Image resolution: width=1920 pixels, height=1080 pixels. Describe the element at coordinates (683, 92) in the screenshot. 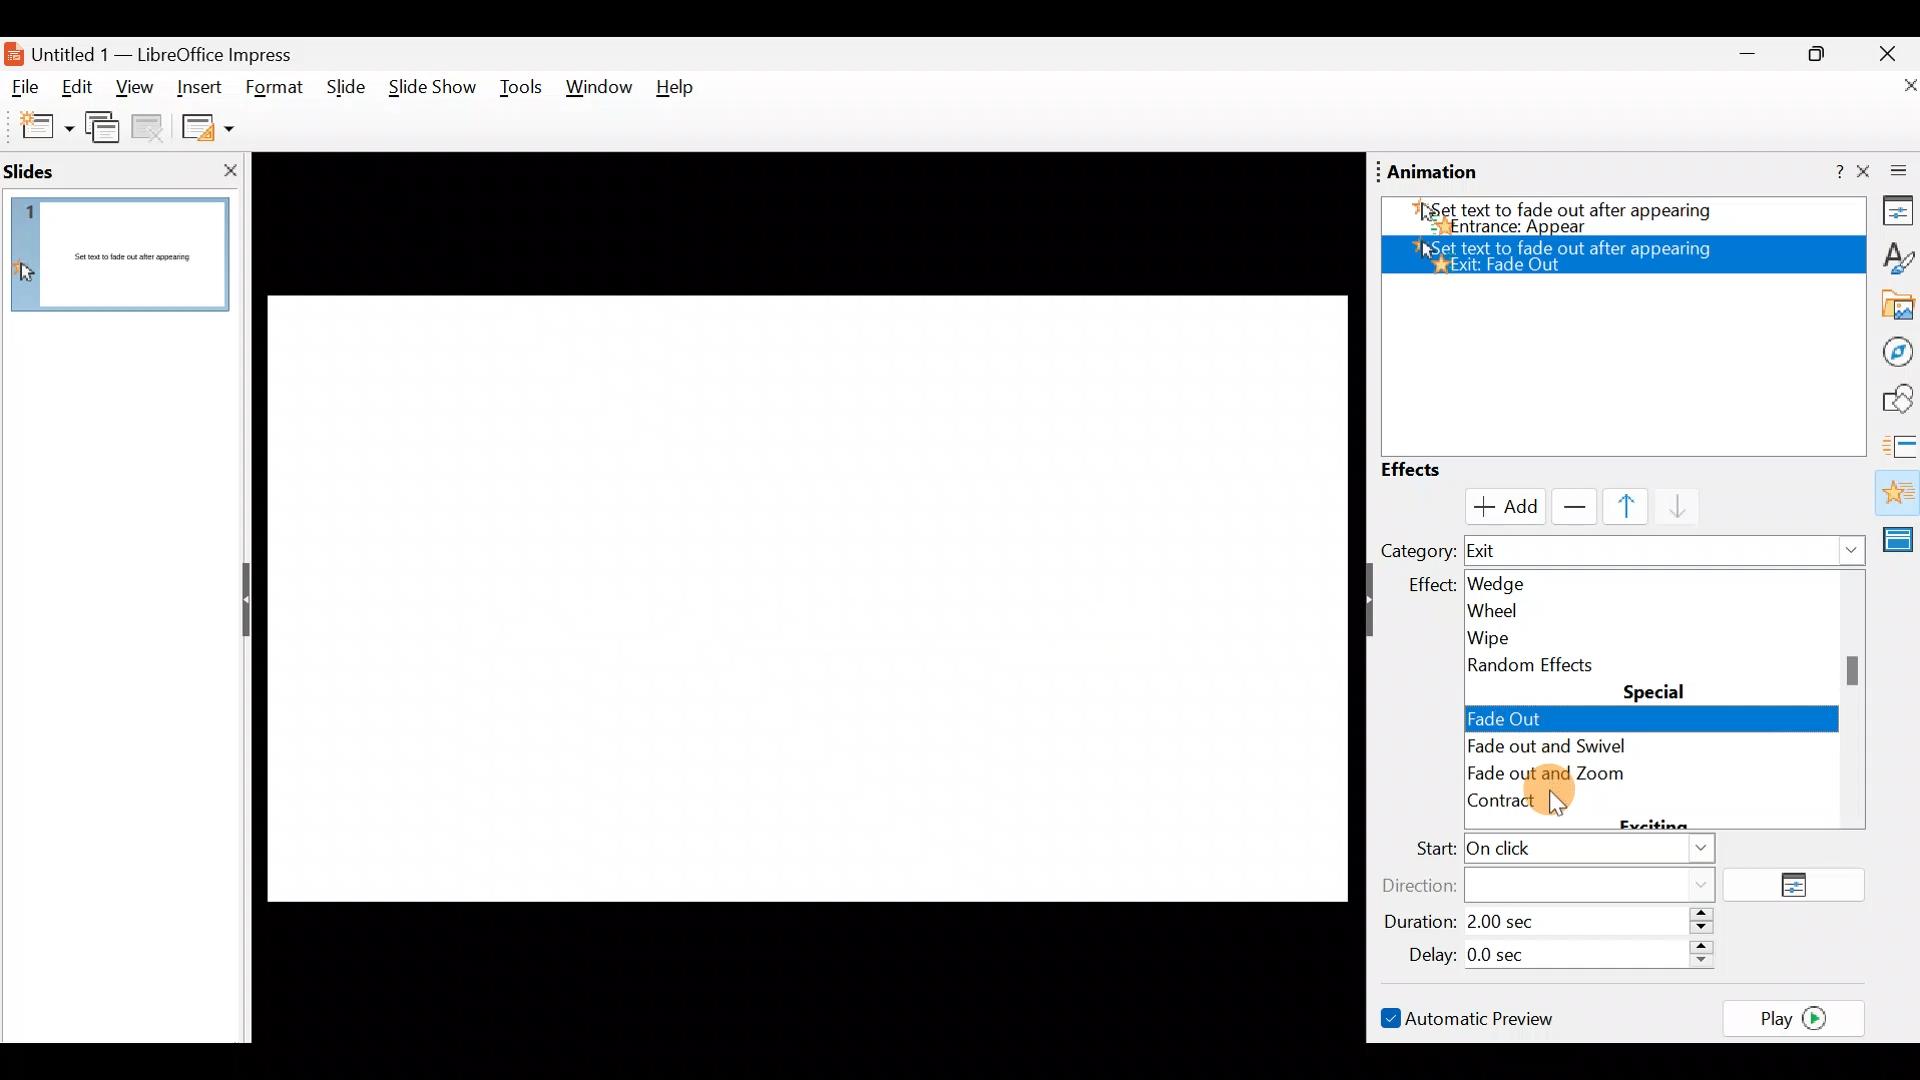

I see `Help` at that location.